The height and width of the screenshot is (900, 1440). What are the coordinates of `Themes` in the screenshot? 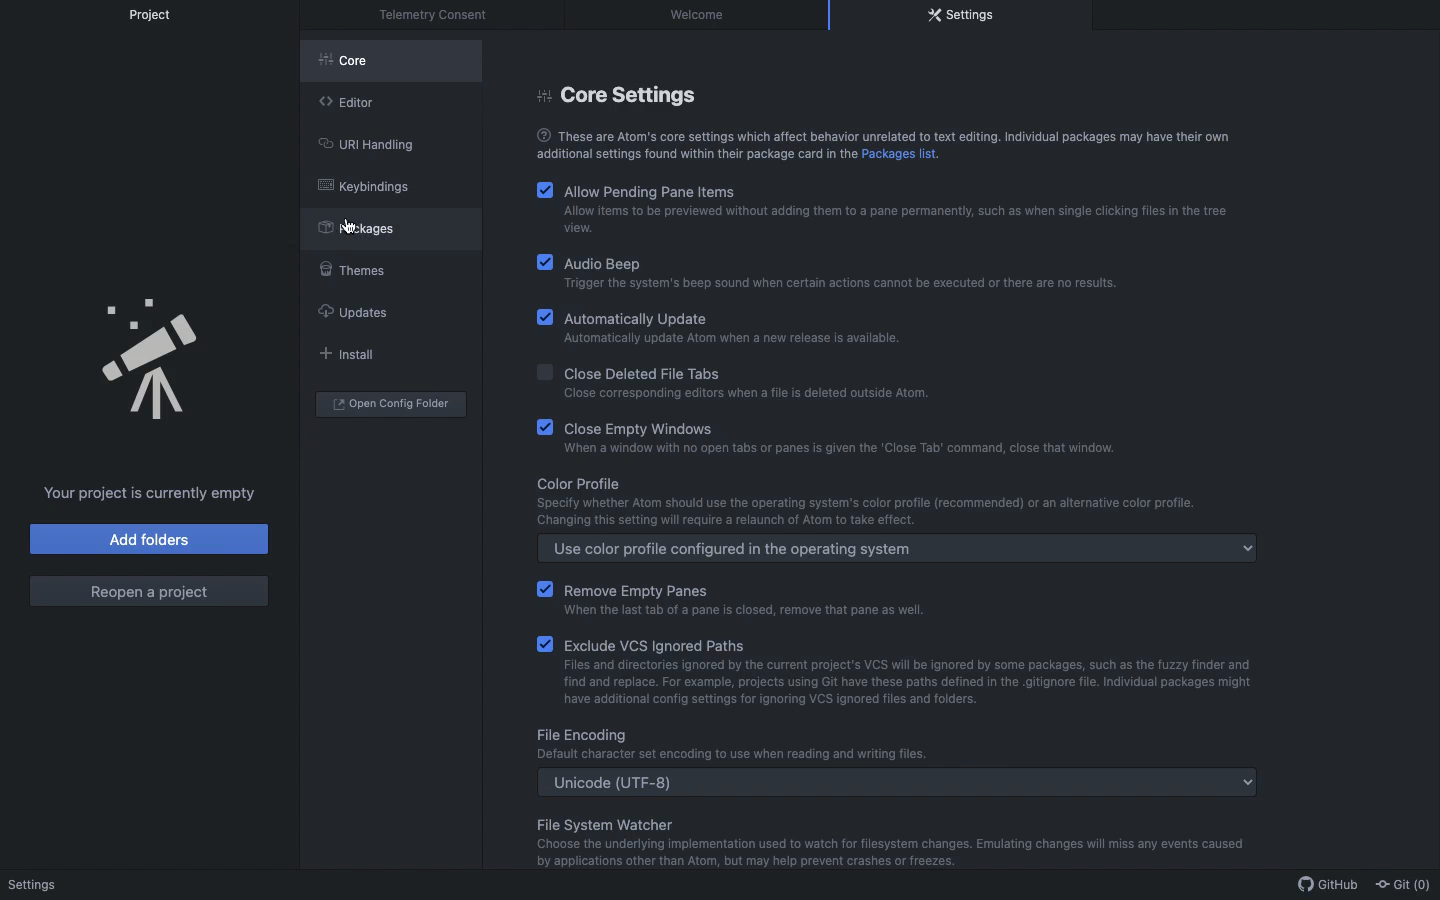 It's located at (350, 266).